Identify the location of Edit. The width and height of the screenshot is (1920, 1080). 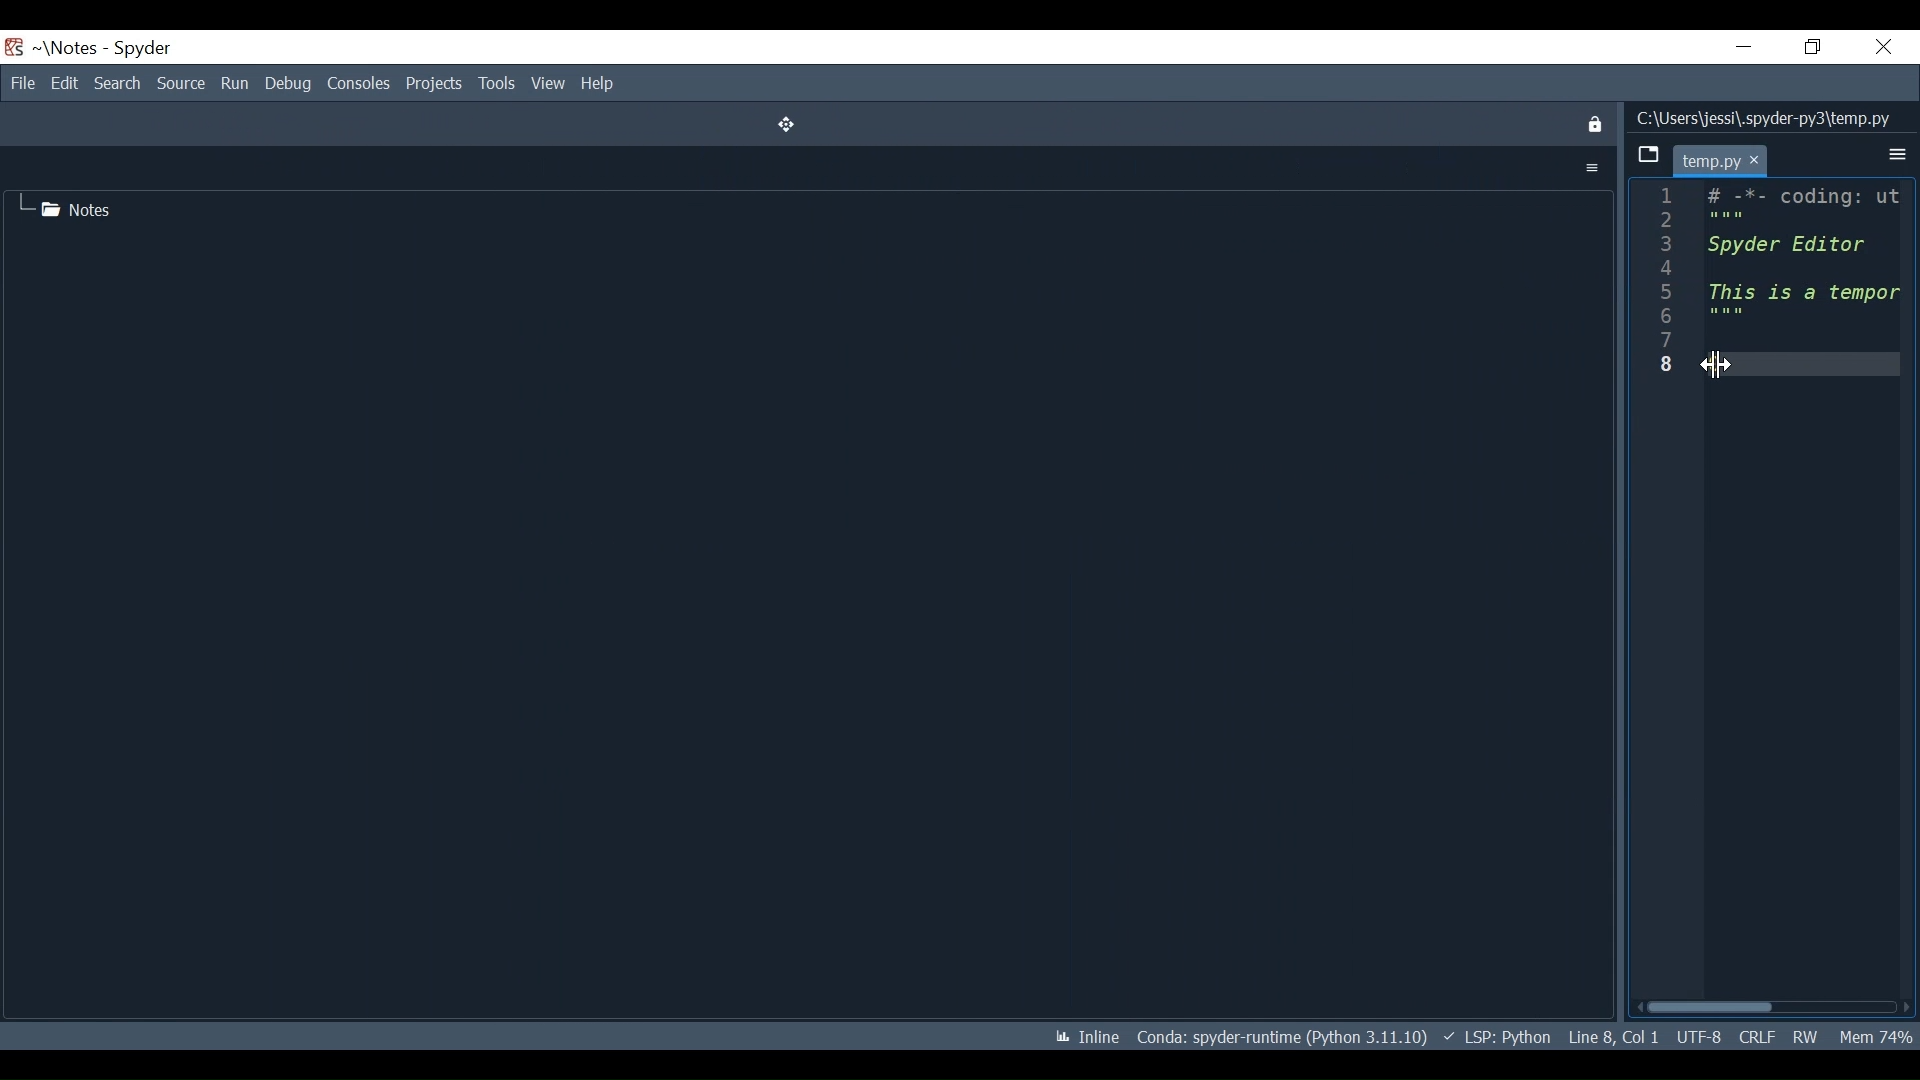
(62, 83).